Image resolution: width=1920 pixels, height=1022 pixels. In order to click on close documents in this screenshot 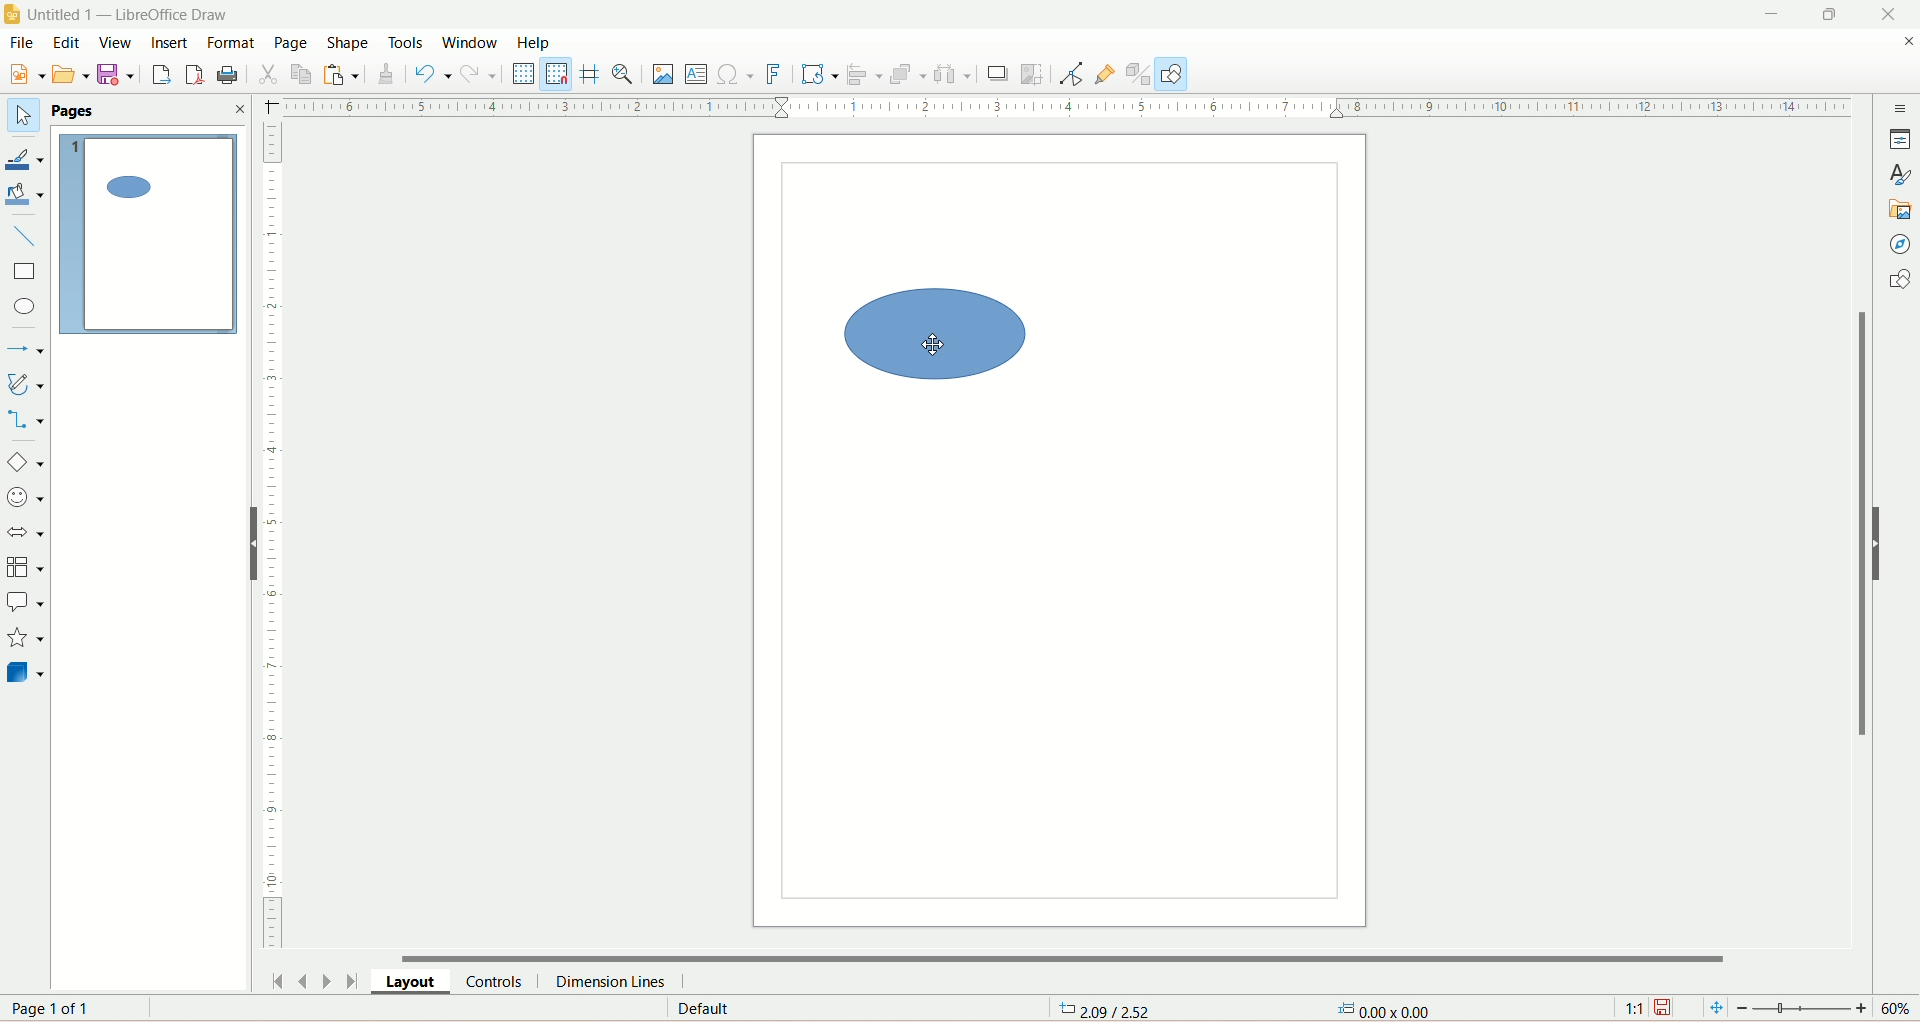, I will do `click(1908, 43)`.